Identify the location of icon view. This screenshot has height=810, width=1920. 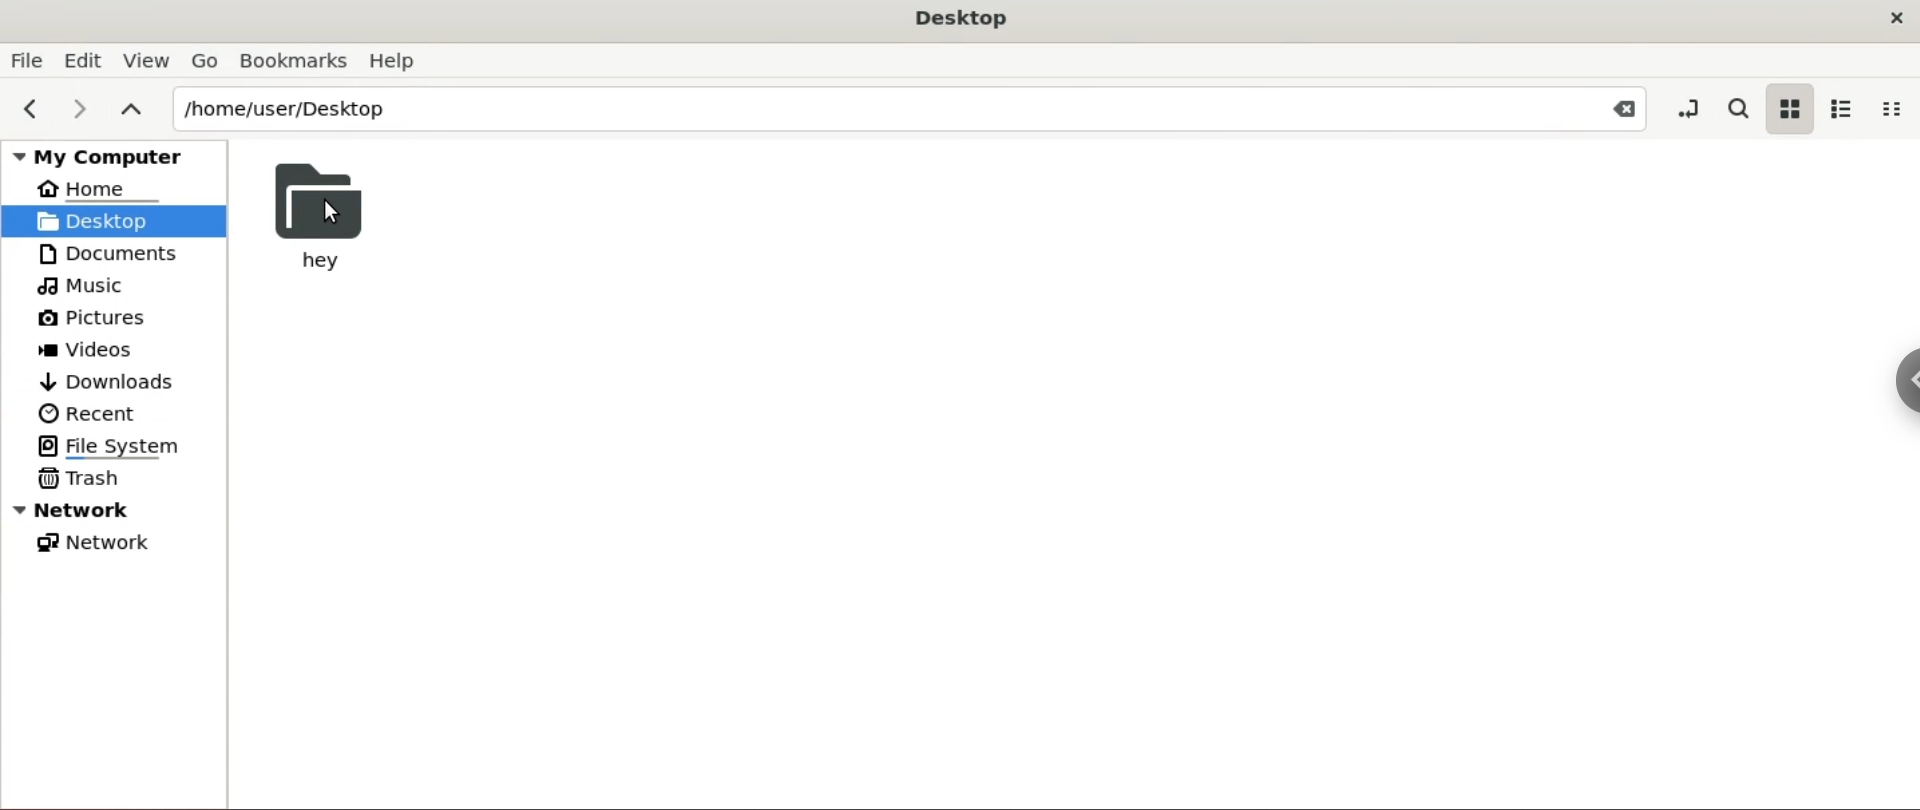
(1786, 109).